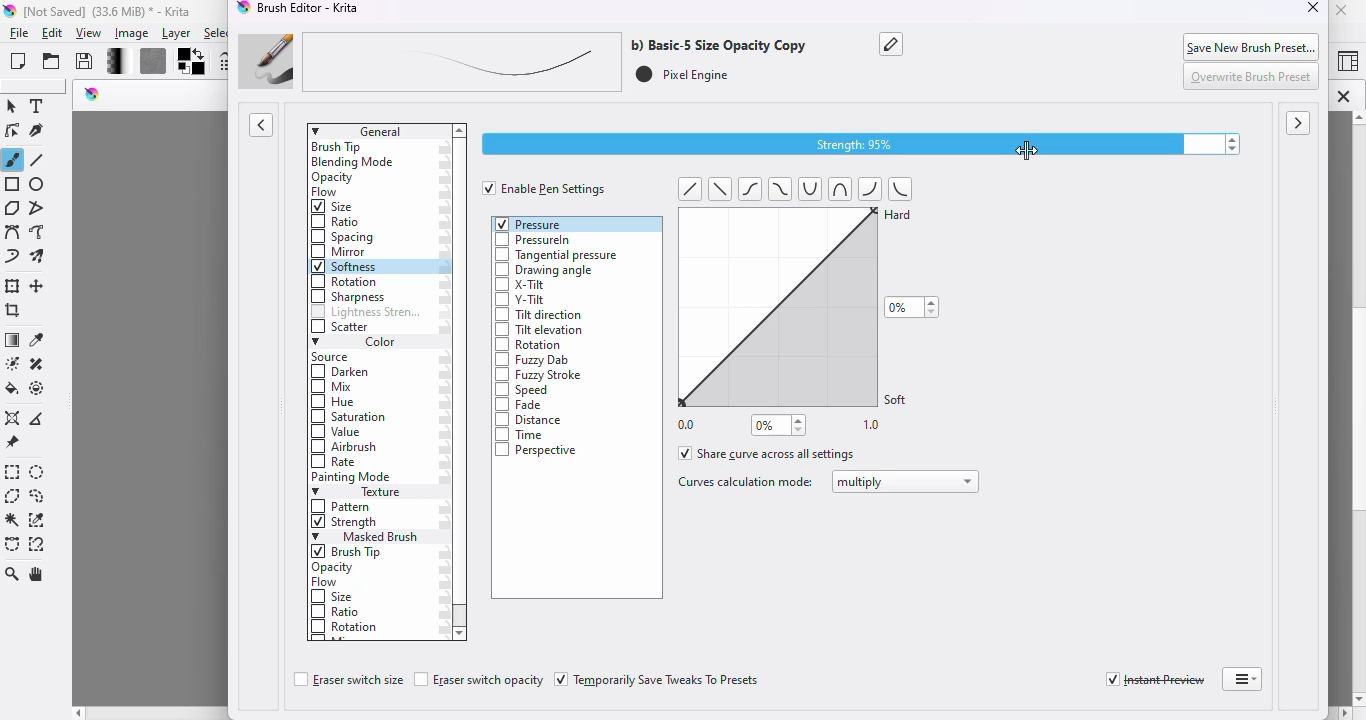 This screenshot has width=1366, height=720. Describe the element at coordinates (523, 390) in the screenshot. I see `speed` at that location.